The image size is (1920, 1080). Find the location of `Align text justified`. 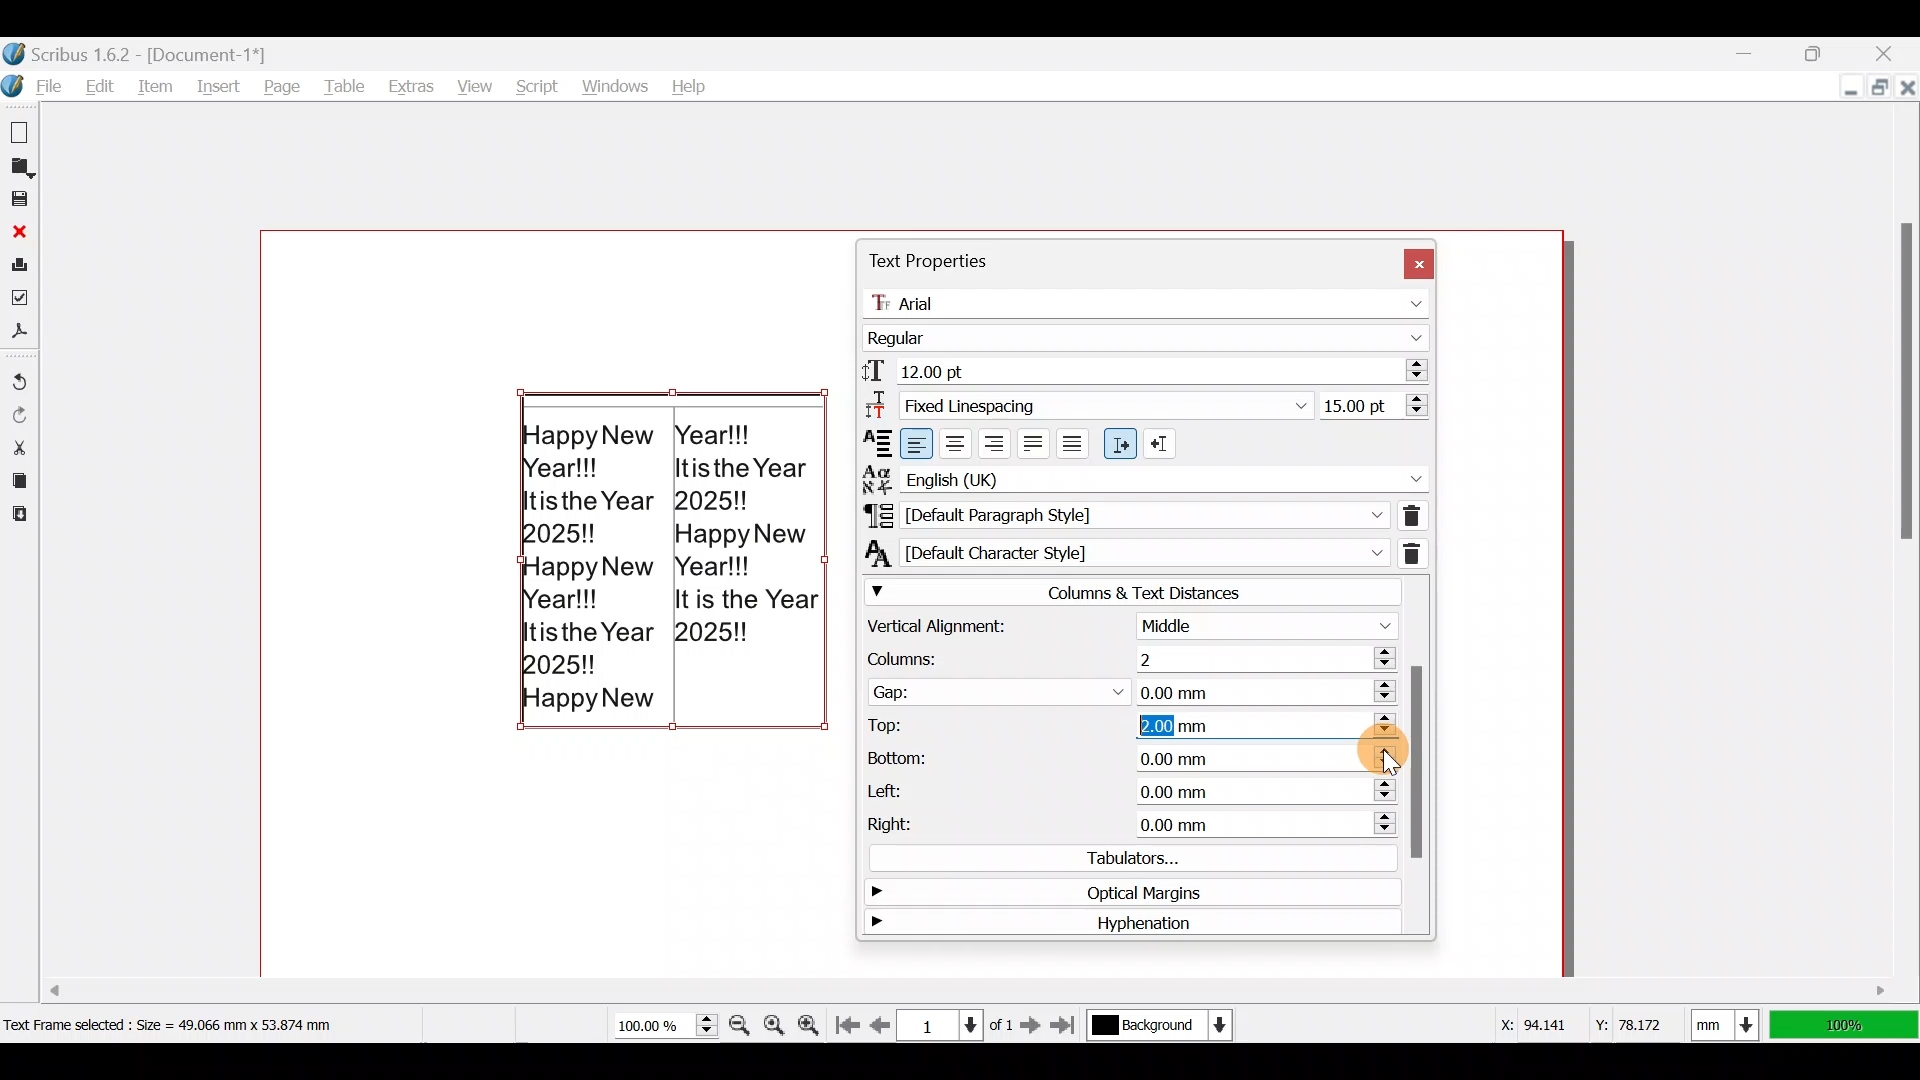

Align text justified is located at coordinates (1034, 441).